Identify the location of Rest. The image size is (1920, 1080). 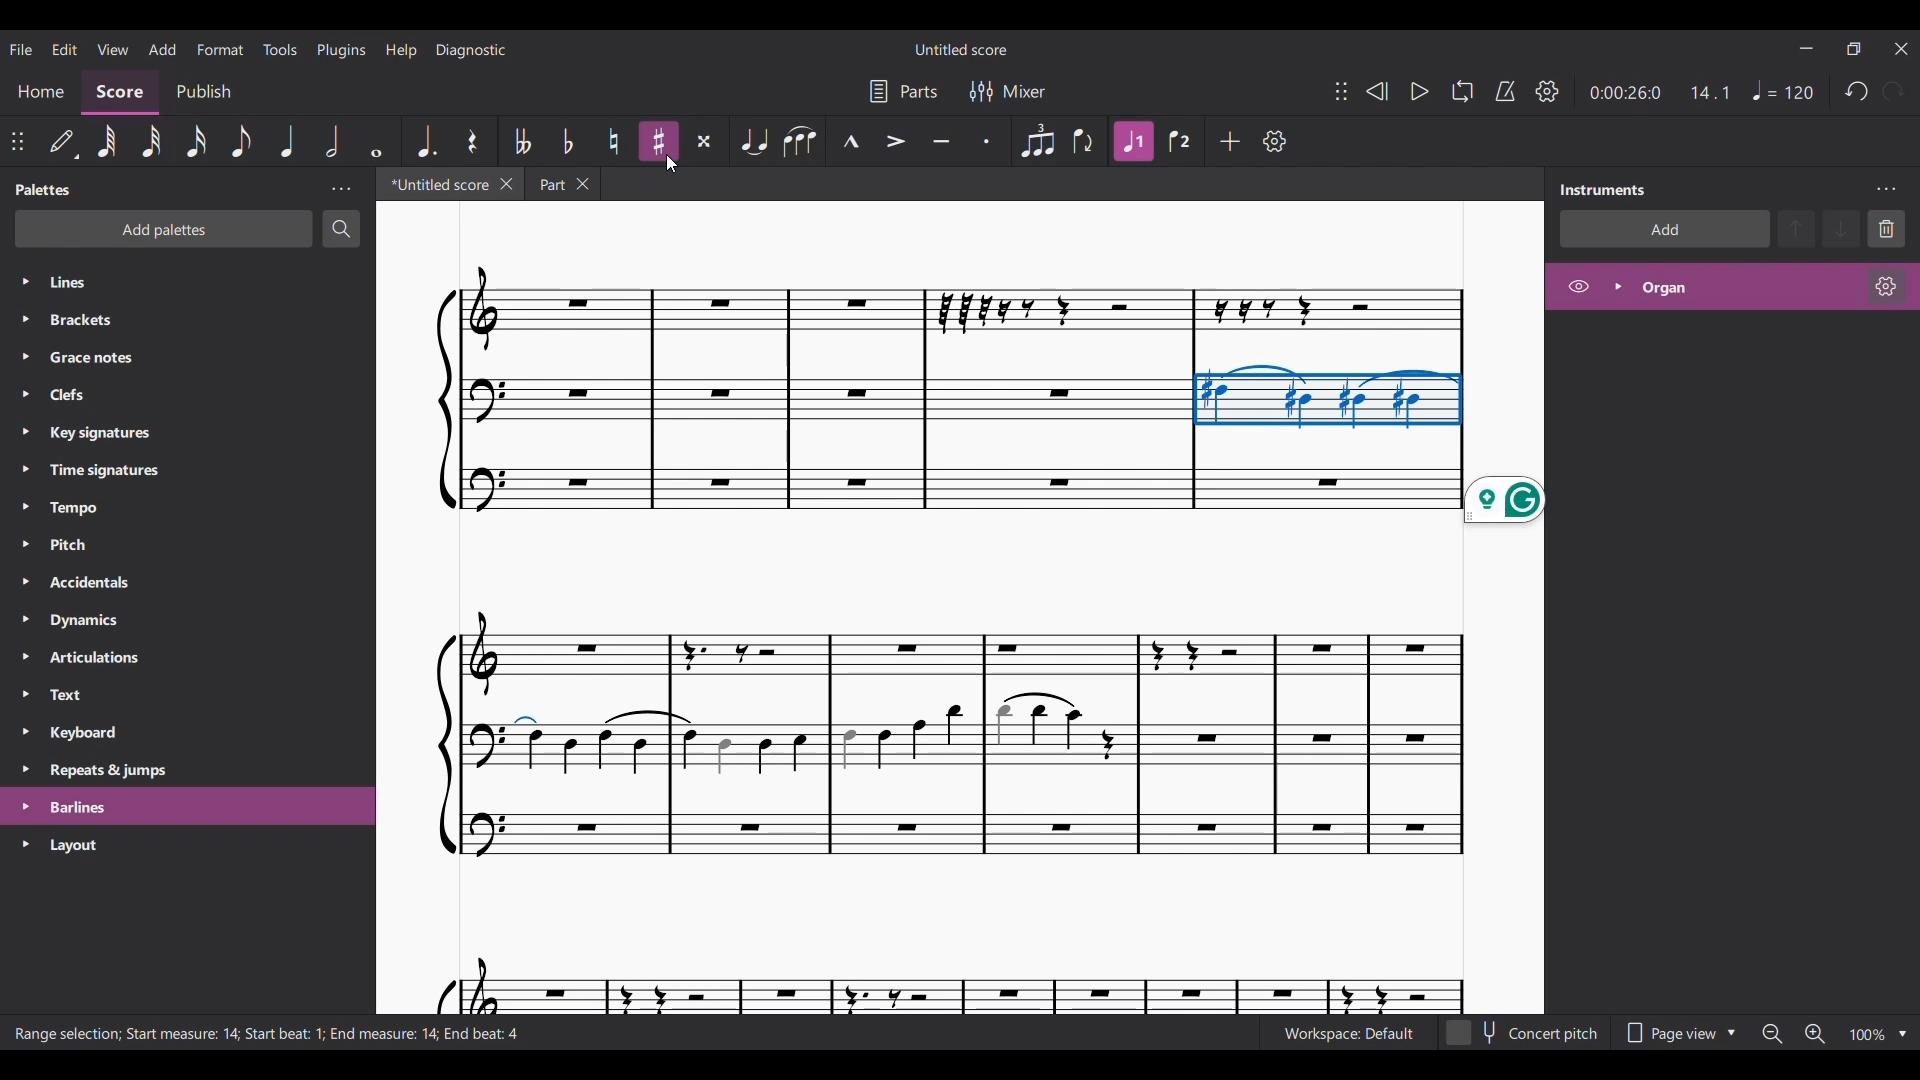
(472, 140).